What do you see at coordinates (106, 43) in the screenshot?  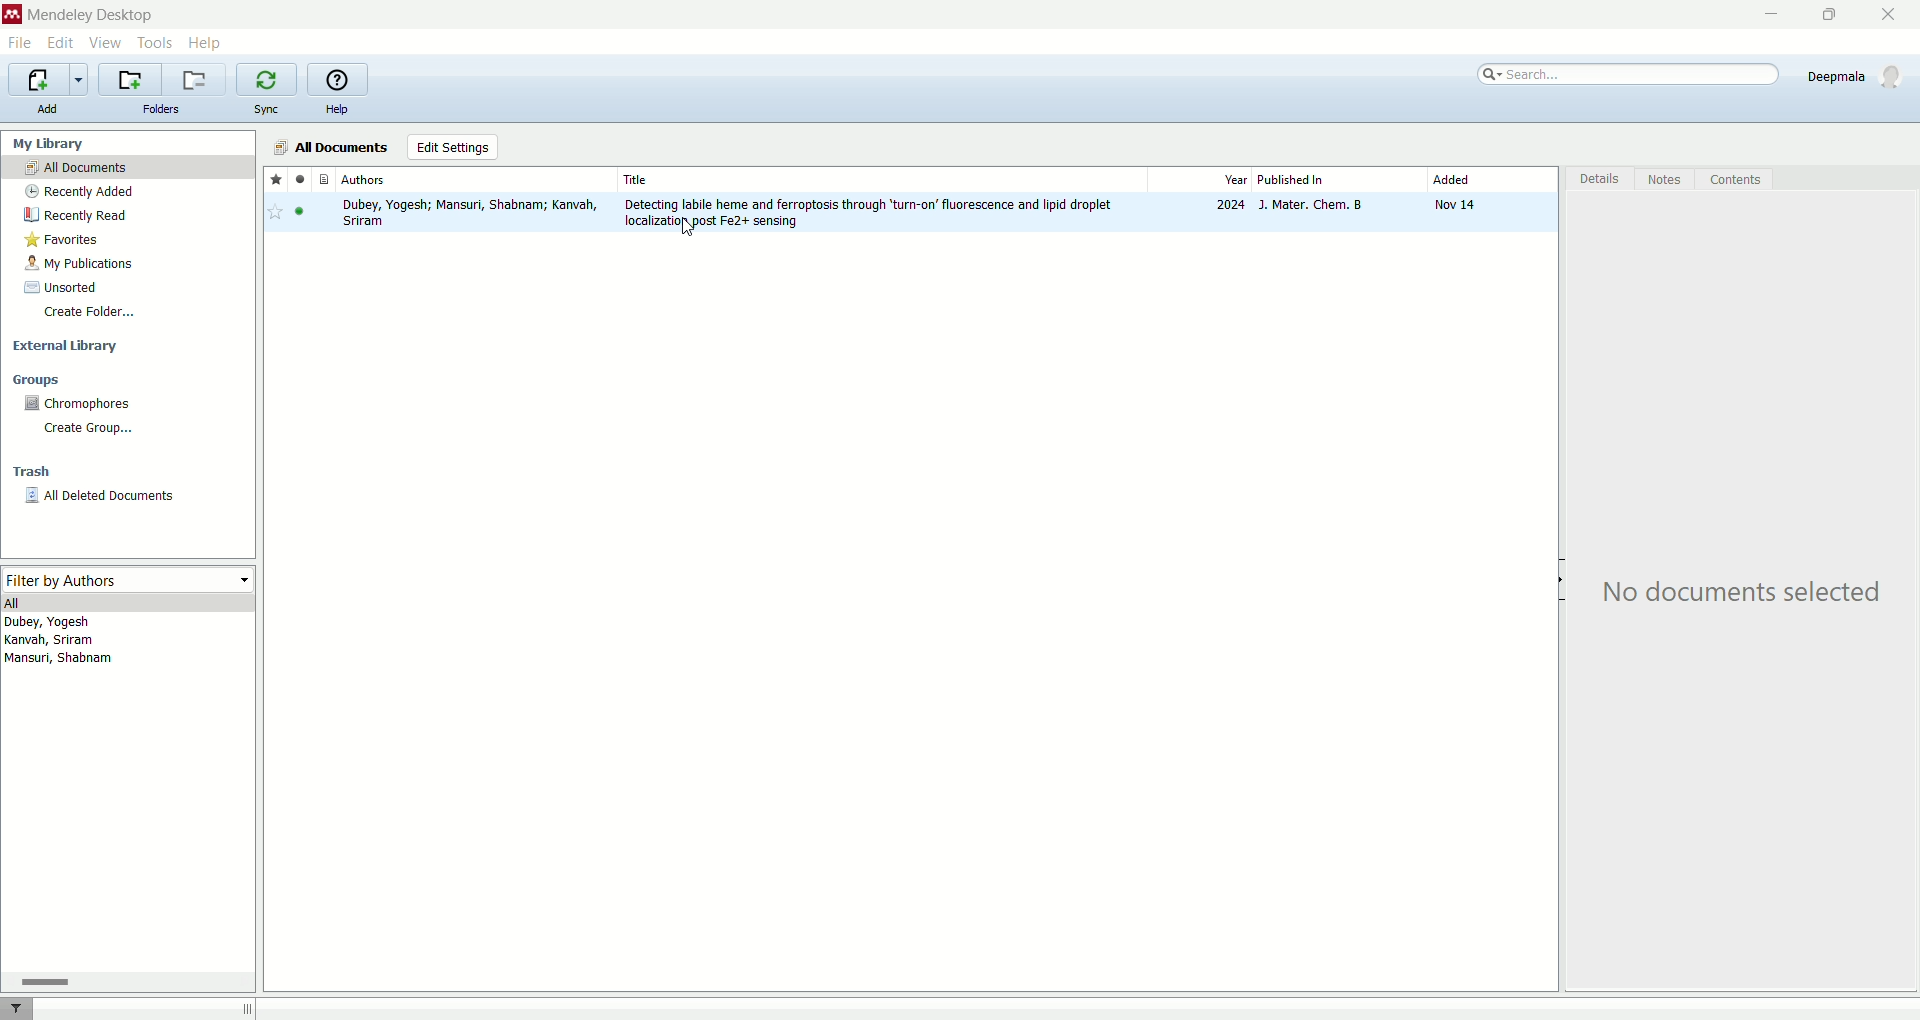 I see `view` at bounding box center [106, 43].